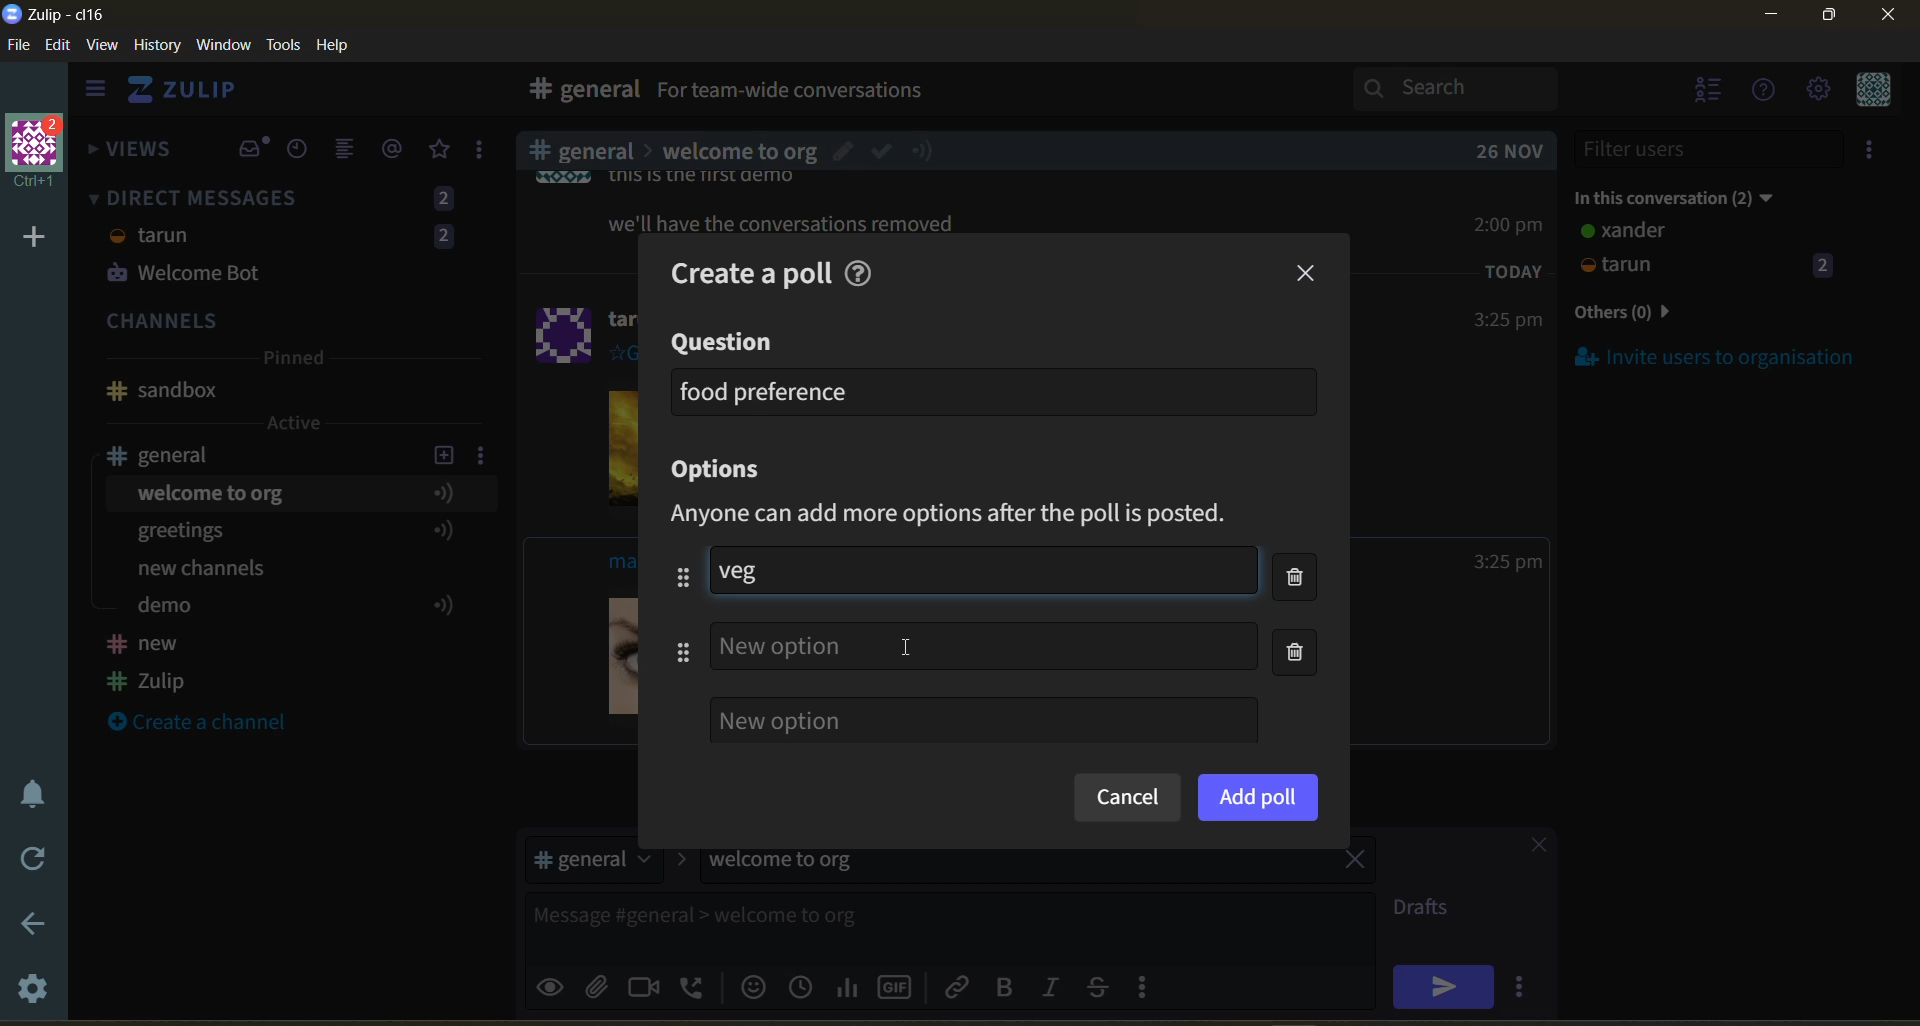 This screenshot has width=1920, height=1026. Describe the element at coordinates (1654, 314) in the screenshot. I see `others` at that location.